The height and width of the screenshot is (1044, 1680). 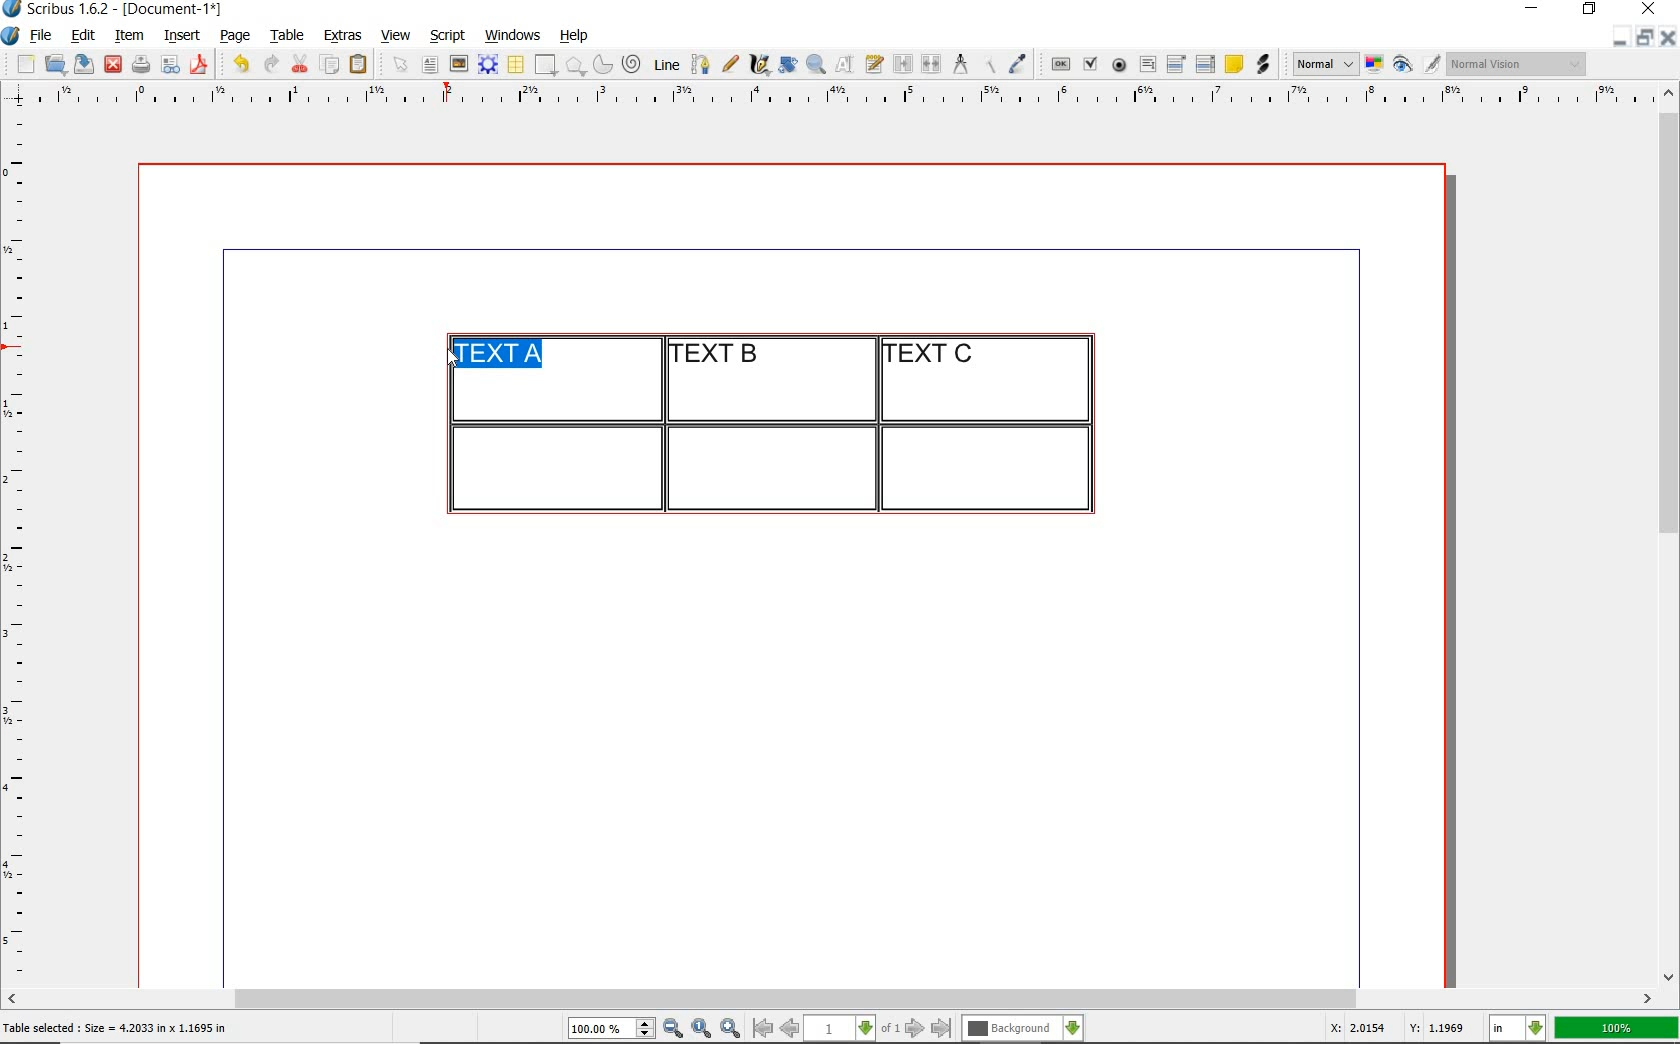 What do you see at coordinates (300, 63) in the screenshot?
I see `cut` at bounding box center [300, 63].